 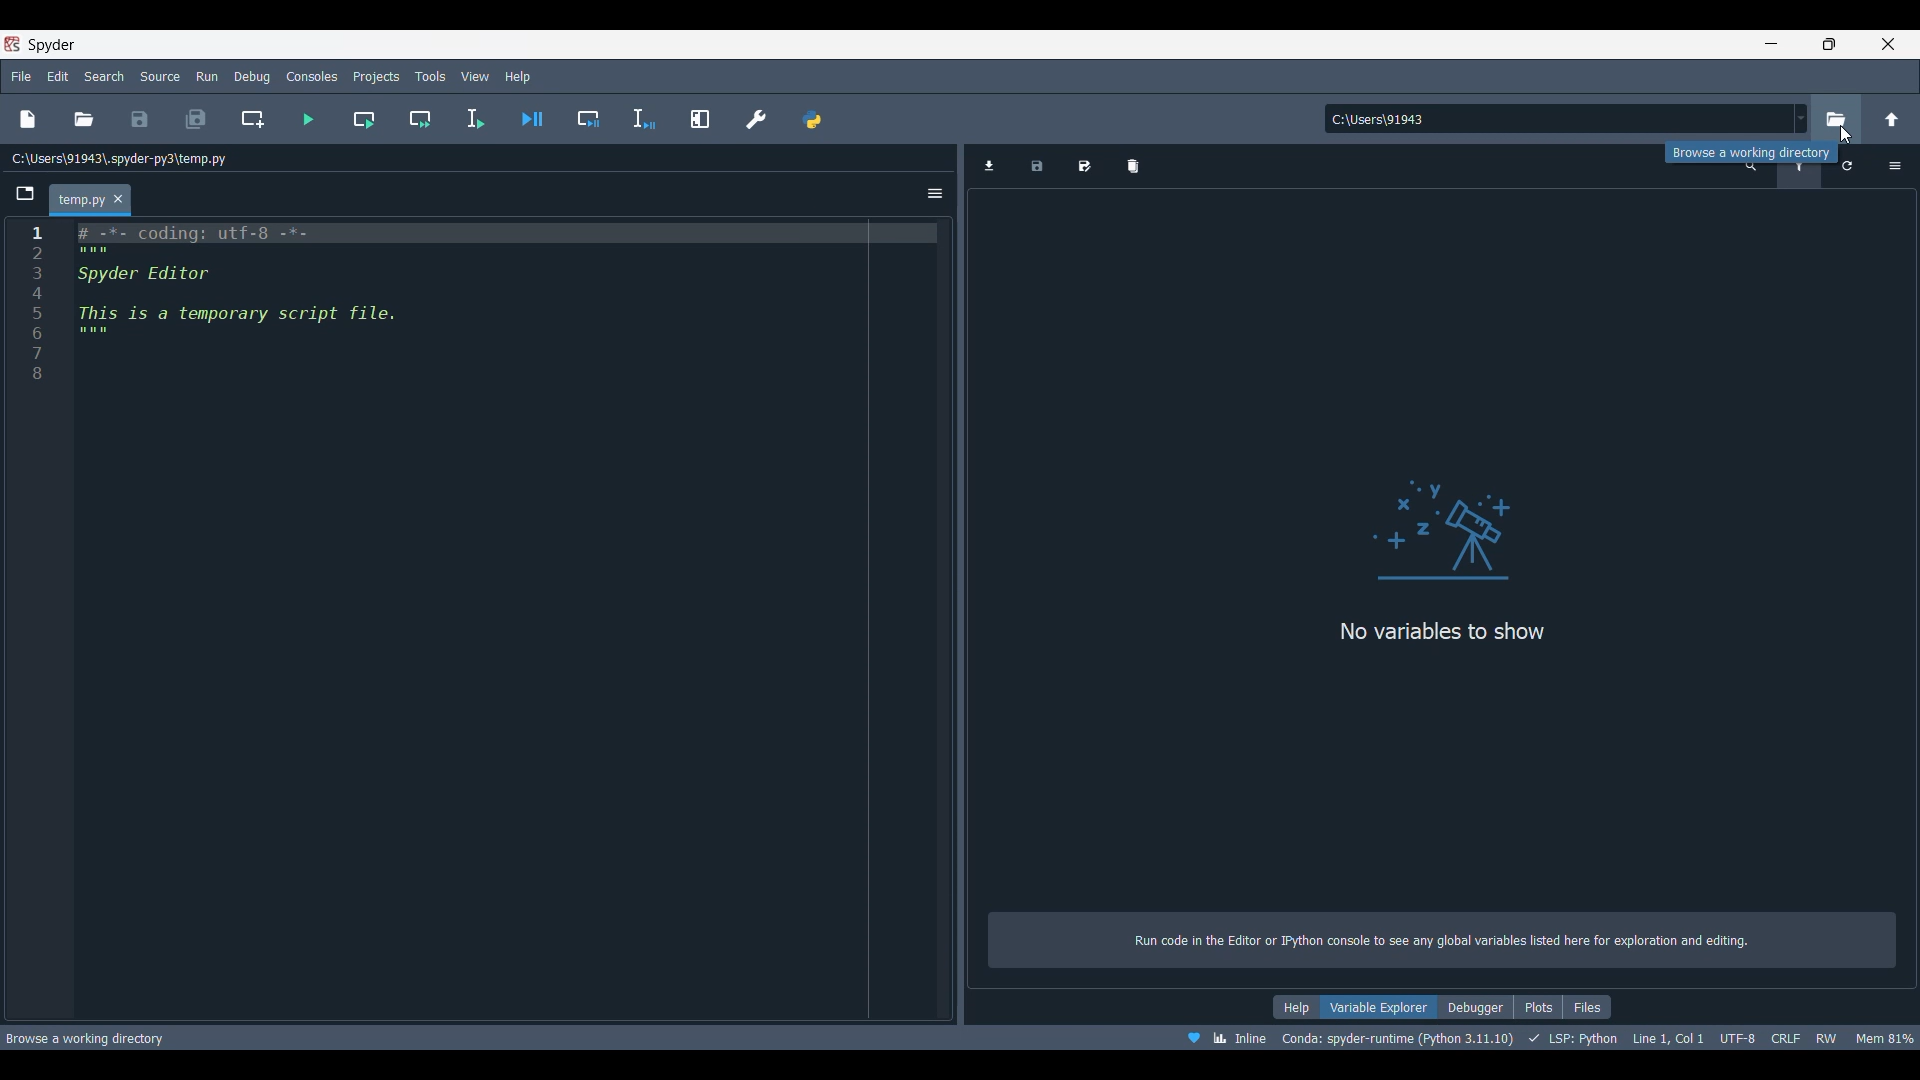 What do you see at coordinates (1476, 1007) in the screenshot?
I see `Debugger` at bounding box center [1476, 1007].